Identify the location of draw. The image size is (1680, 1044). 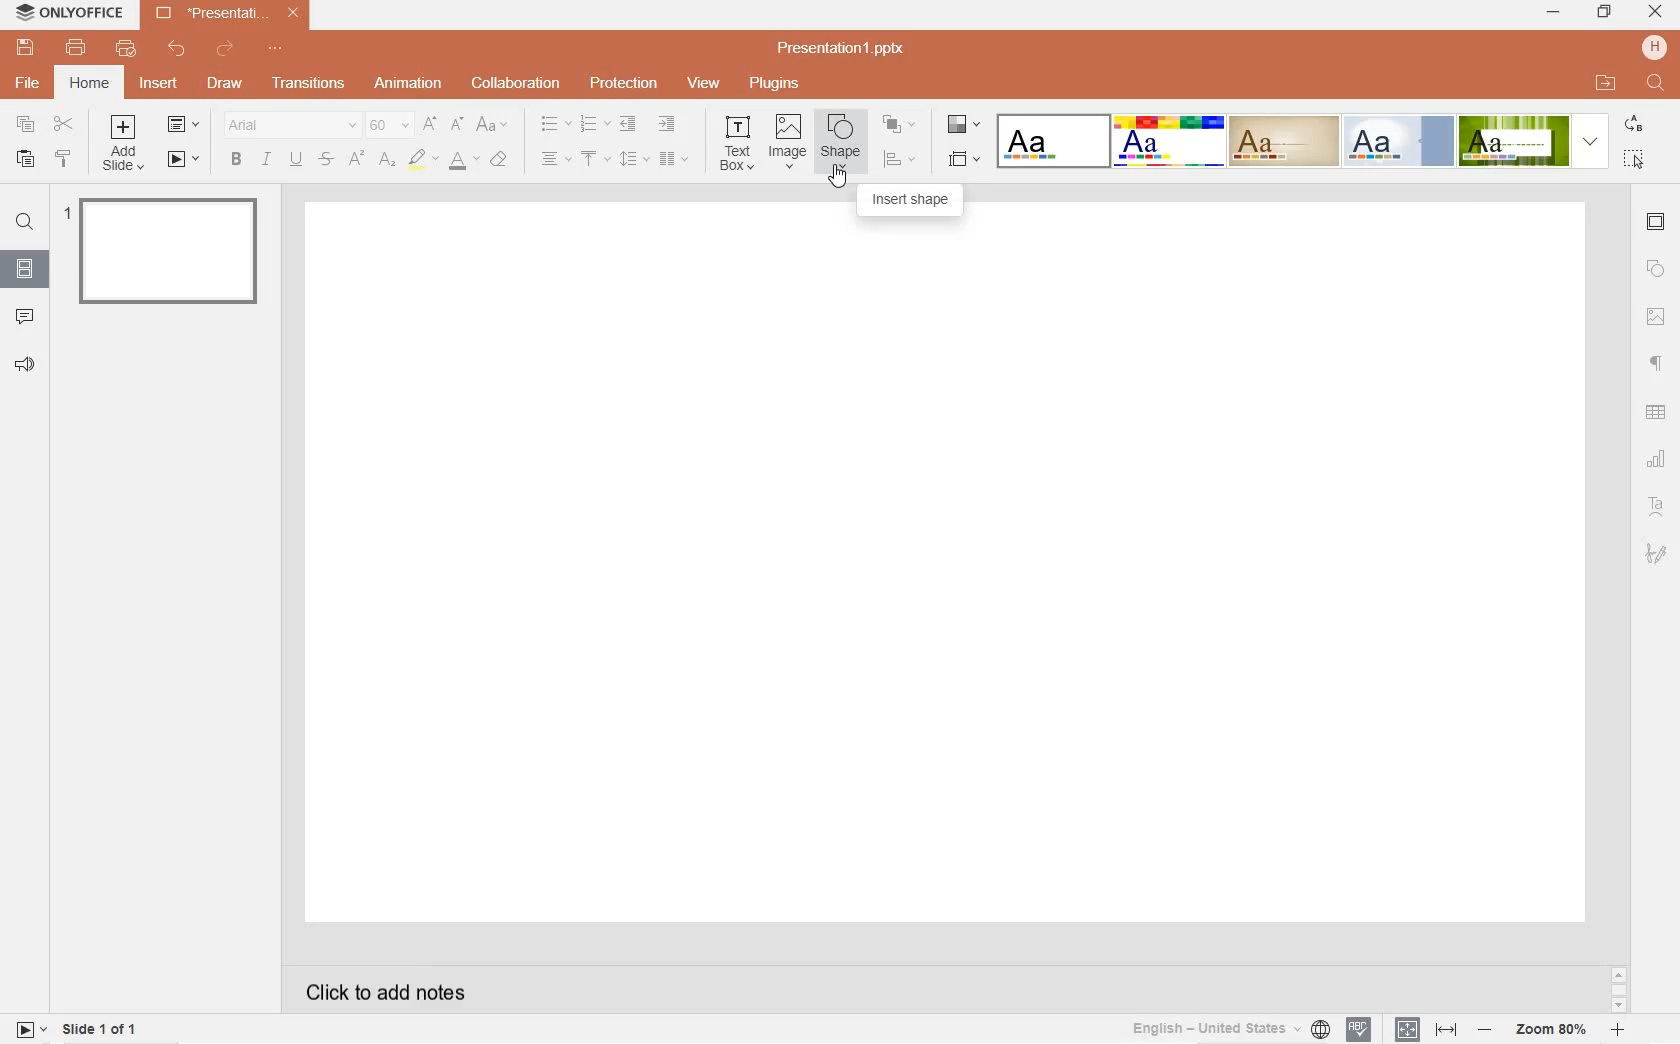
(224, 81).